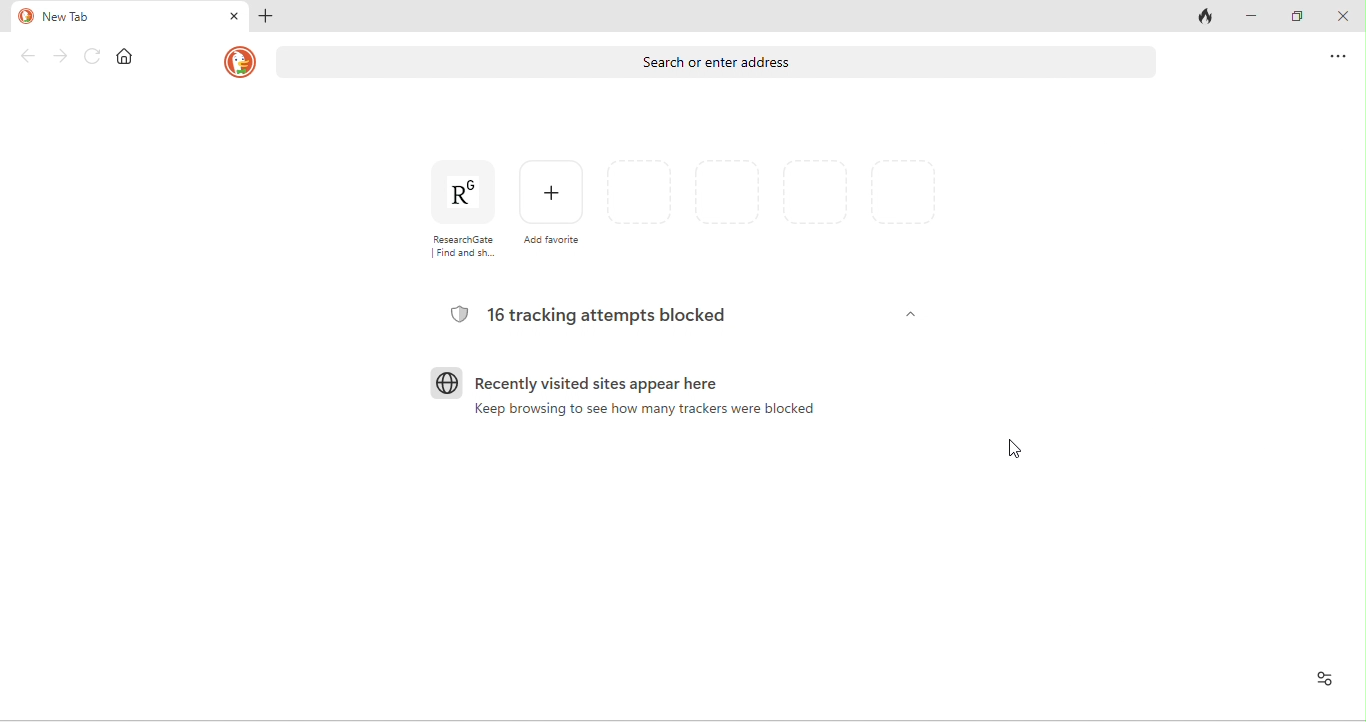 This screenshot has height=722, width=1366. Describe the element at coordinates (1206, 17) in the screenshot. I see `track tab` at that location.